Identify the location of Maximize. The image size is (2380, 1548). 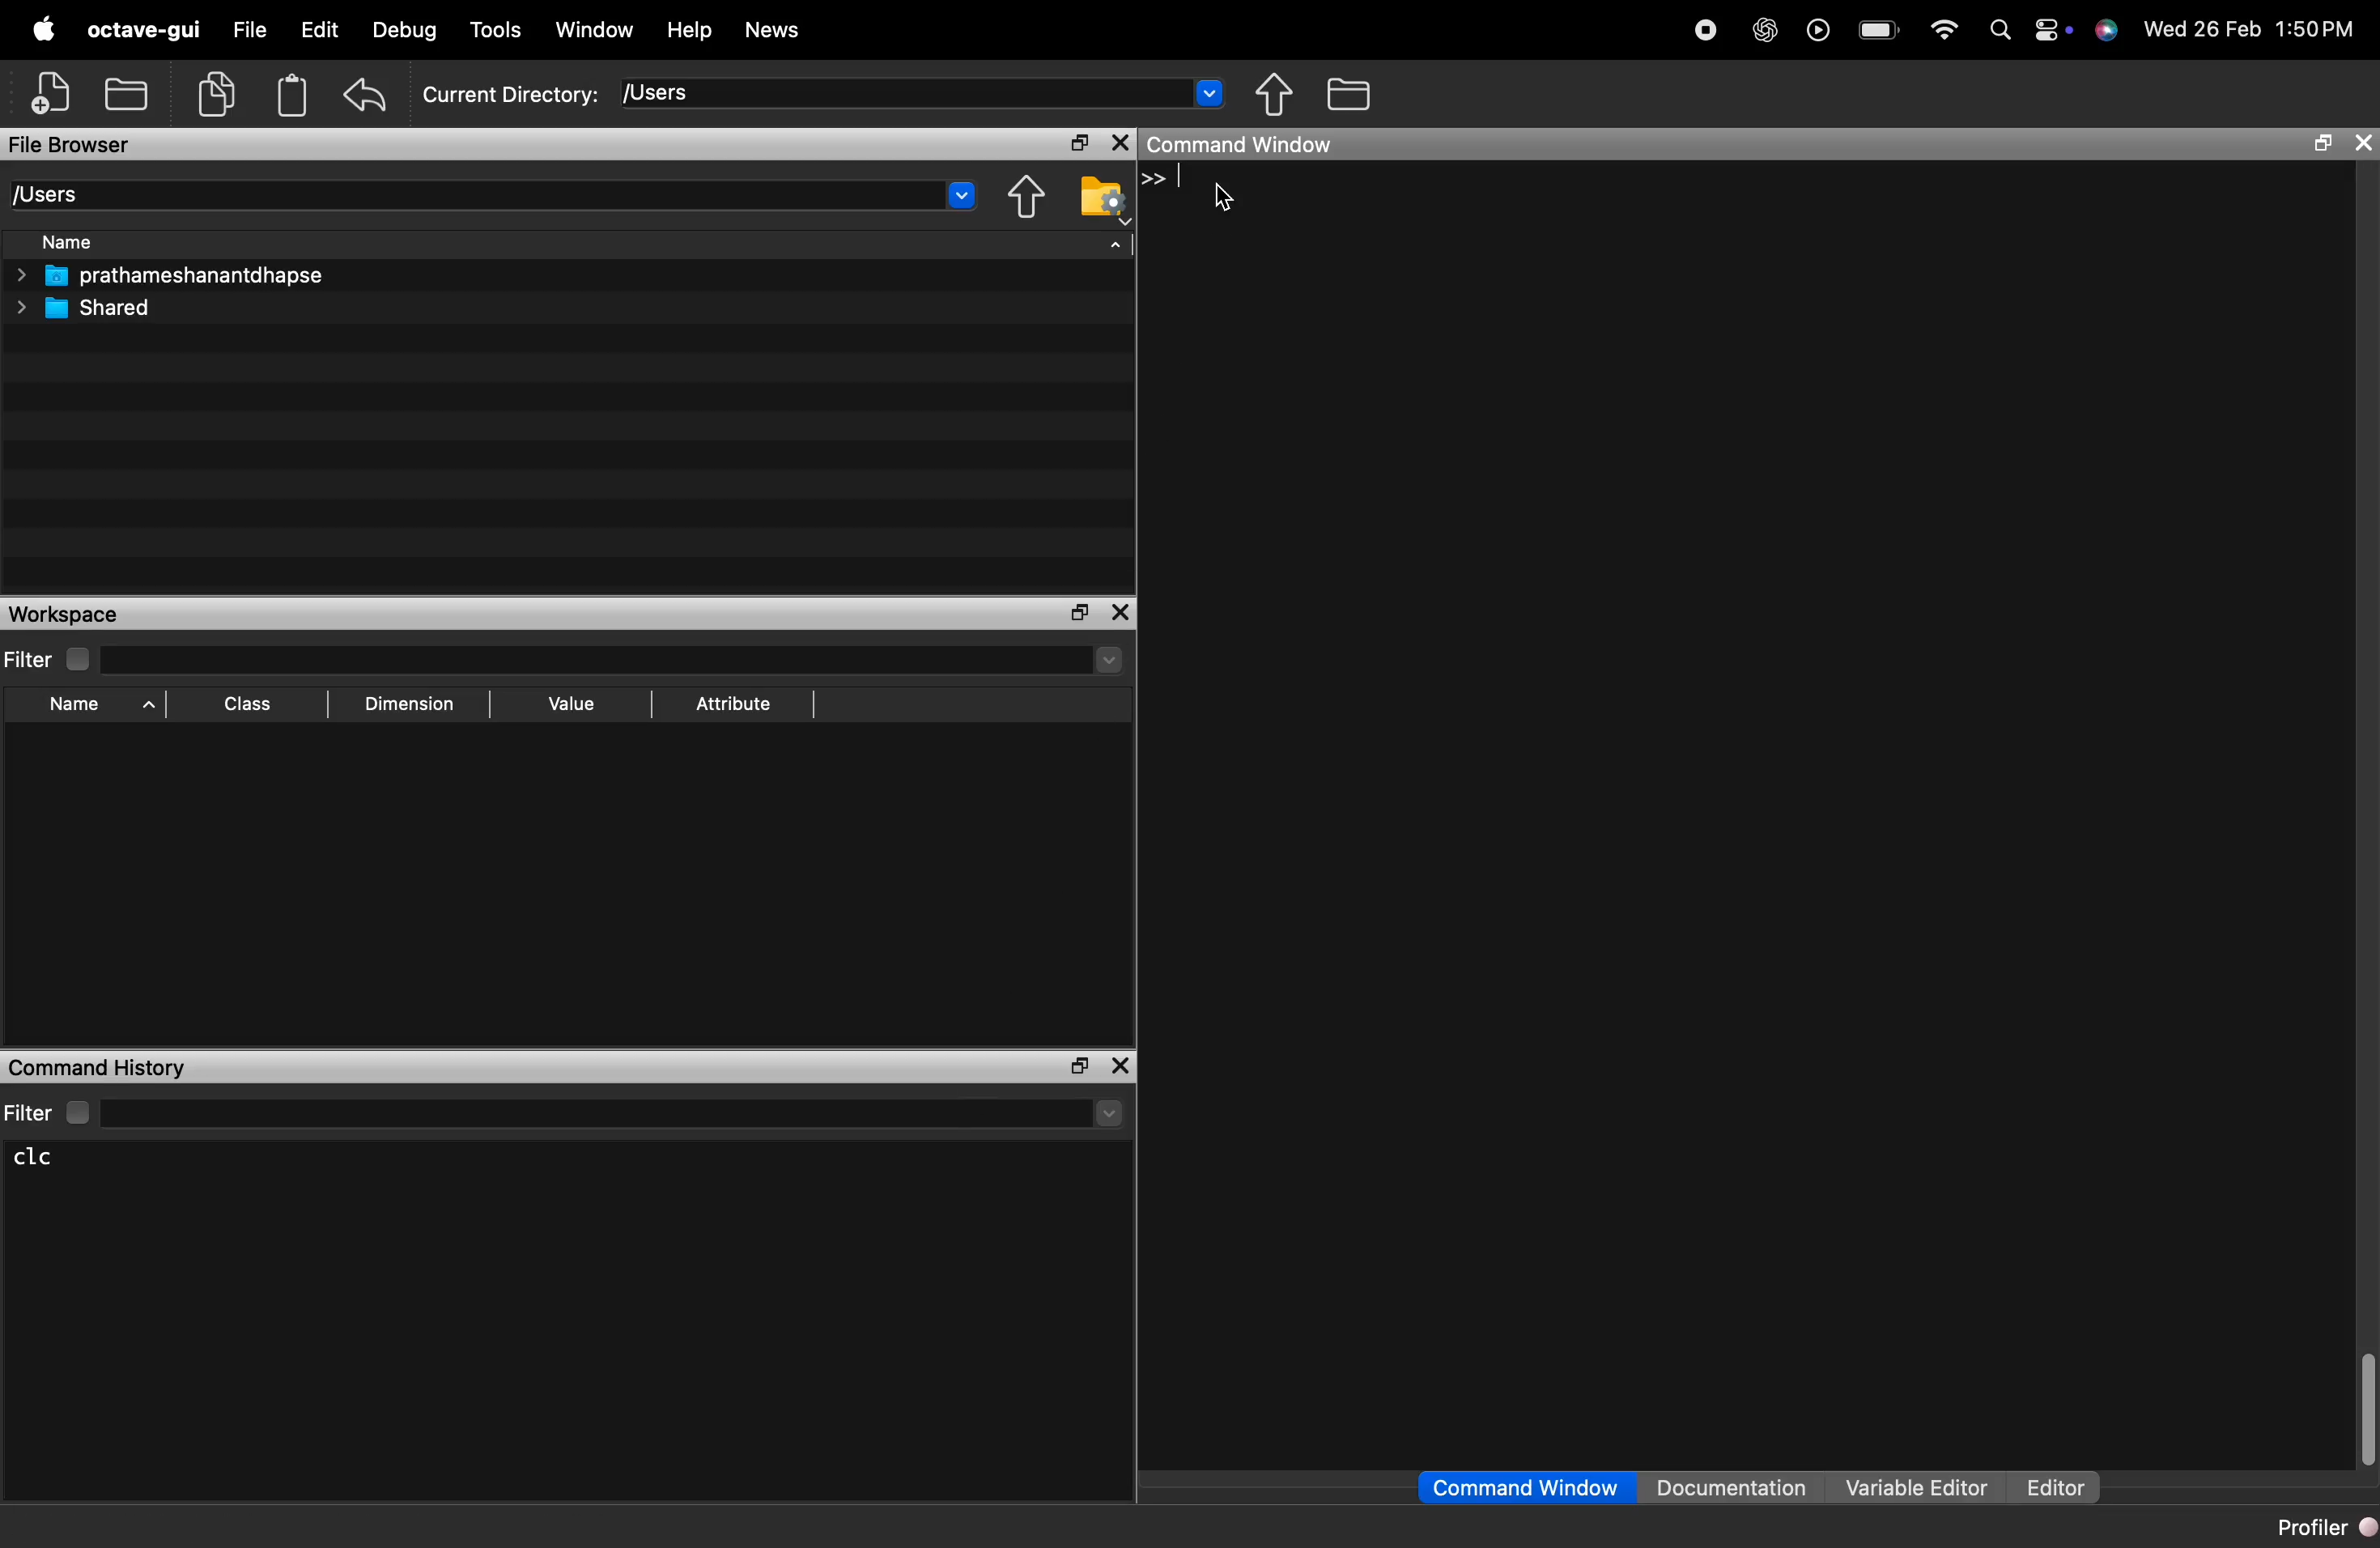
(2318, 145).